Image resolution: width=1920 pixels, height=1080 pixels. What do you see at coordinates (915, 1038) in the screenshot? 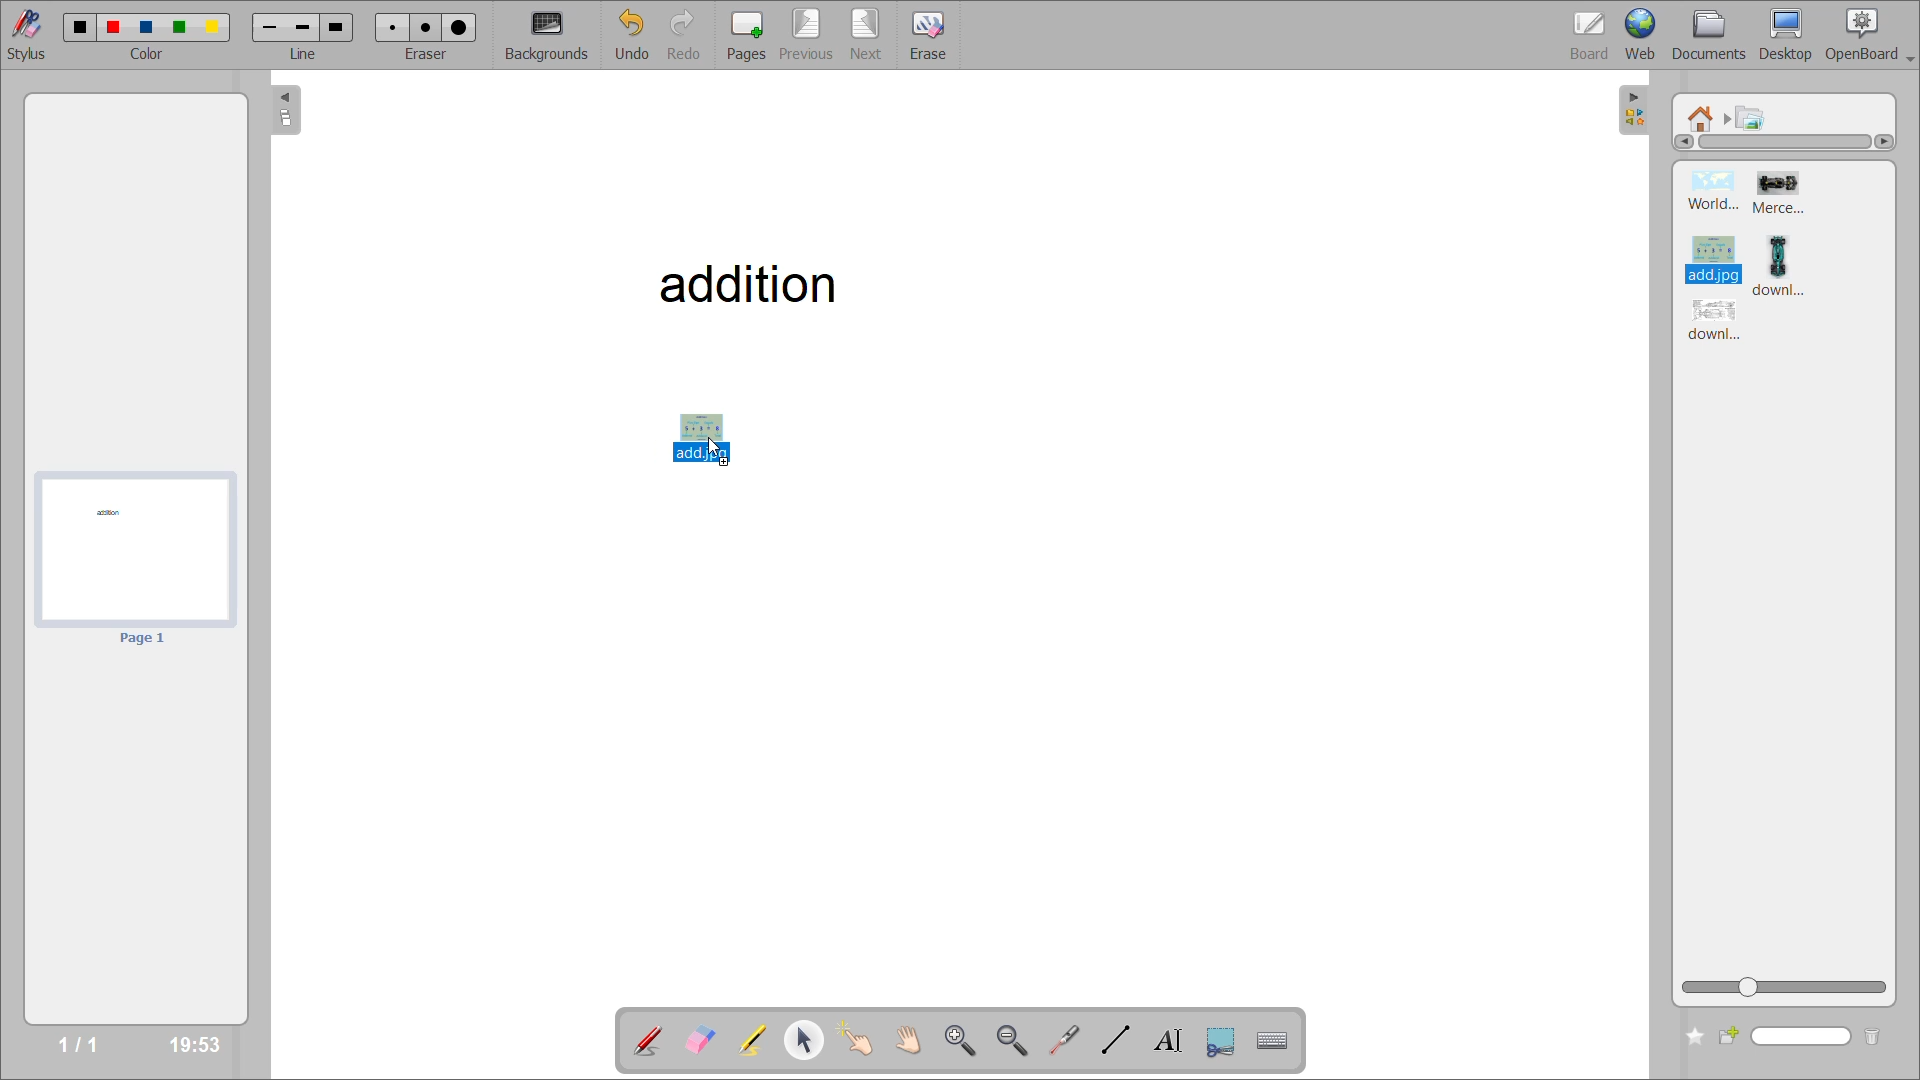
I see `scroll page` at bounding box center [915, 1038].